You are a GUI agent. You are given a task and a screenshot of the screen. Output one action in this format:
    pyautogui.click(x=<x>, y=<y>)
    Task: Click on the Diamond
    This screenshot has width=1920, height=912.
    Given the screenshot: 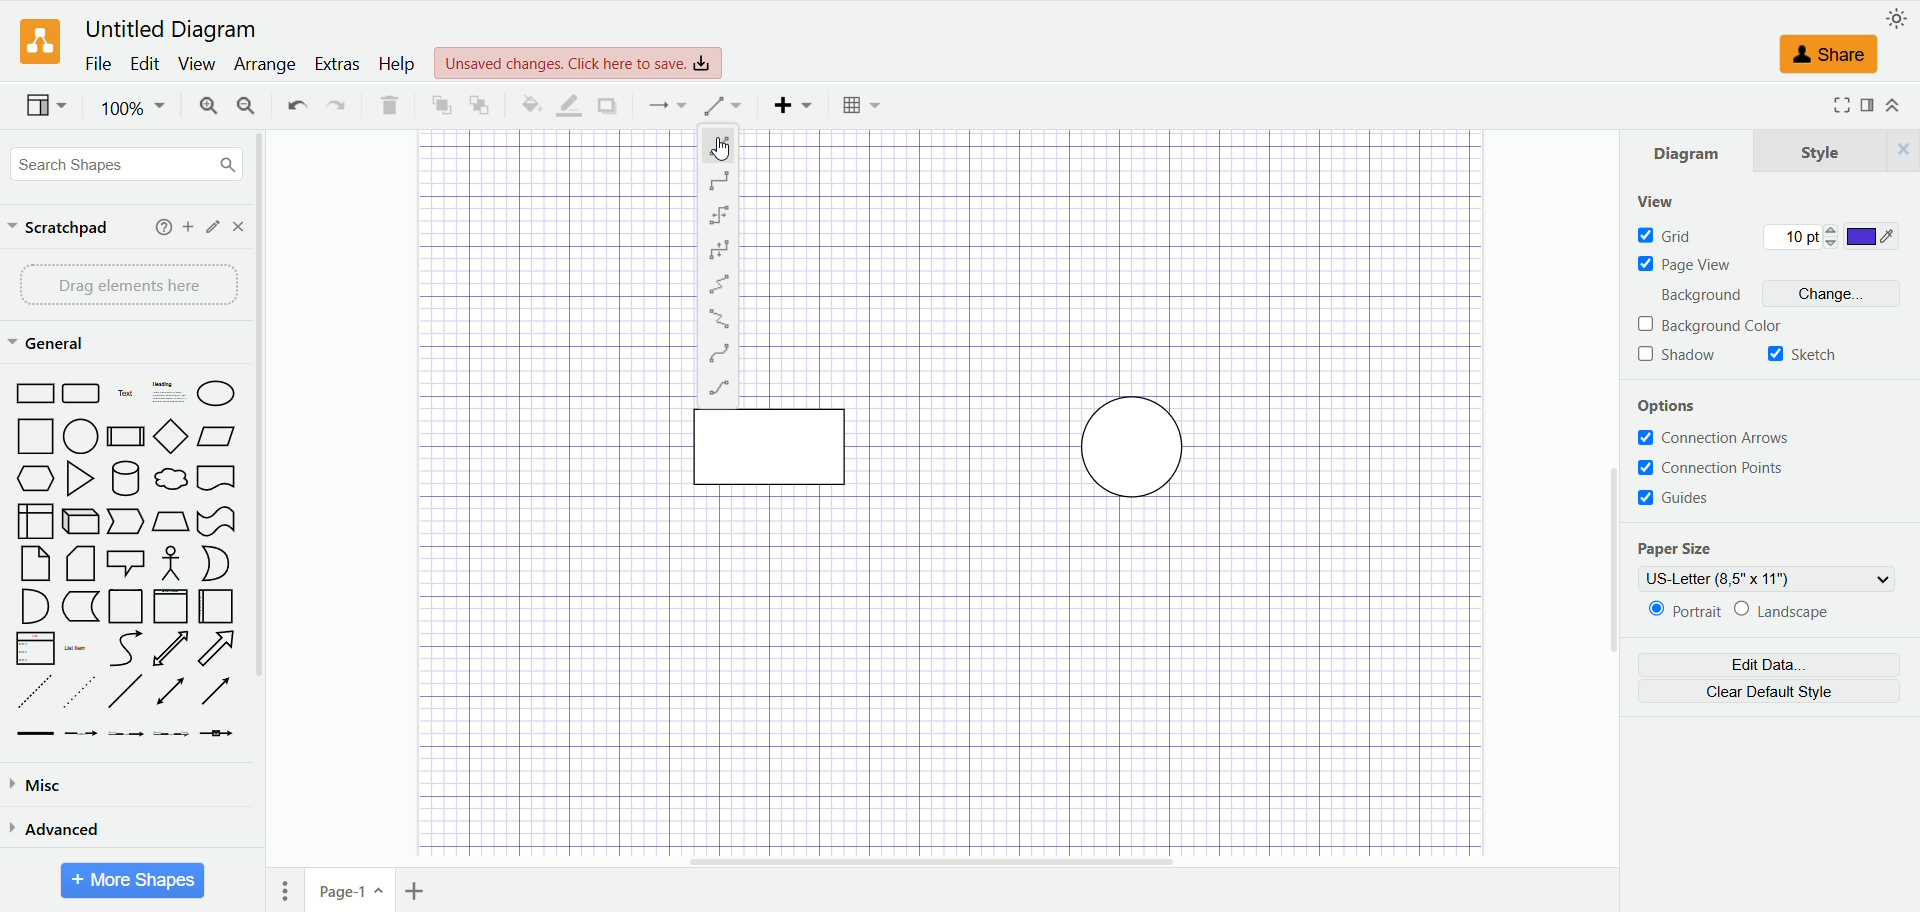 What is the action you would take?
    pyautogui.click(x=172, y=438)
    